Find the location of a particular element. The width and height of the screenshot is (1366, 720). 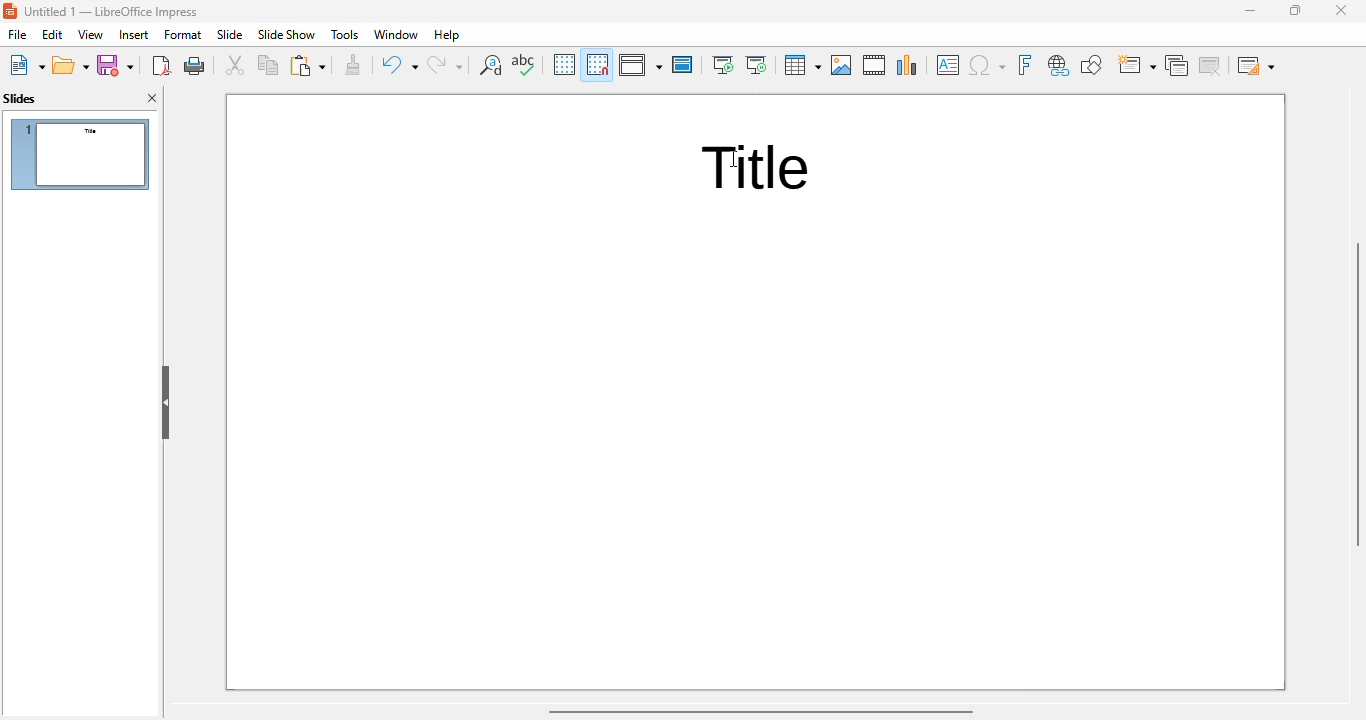

save is located at coordinates (116, 65).